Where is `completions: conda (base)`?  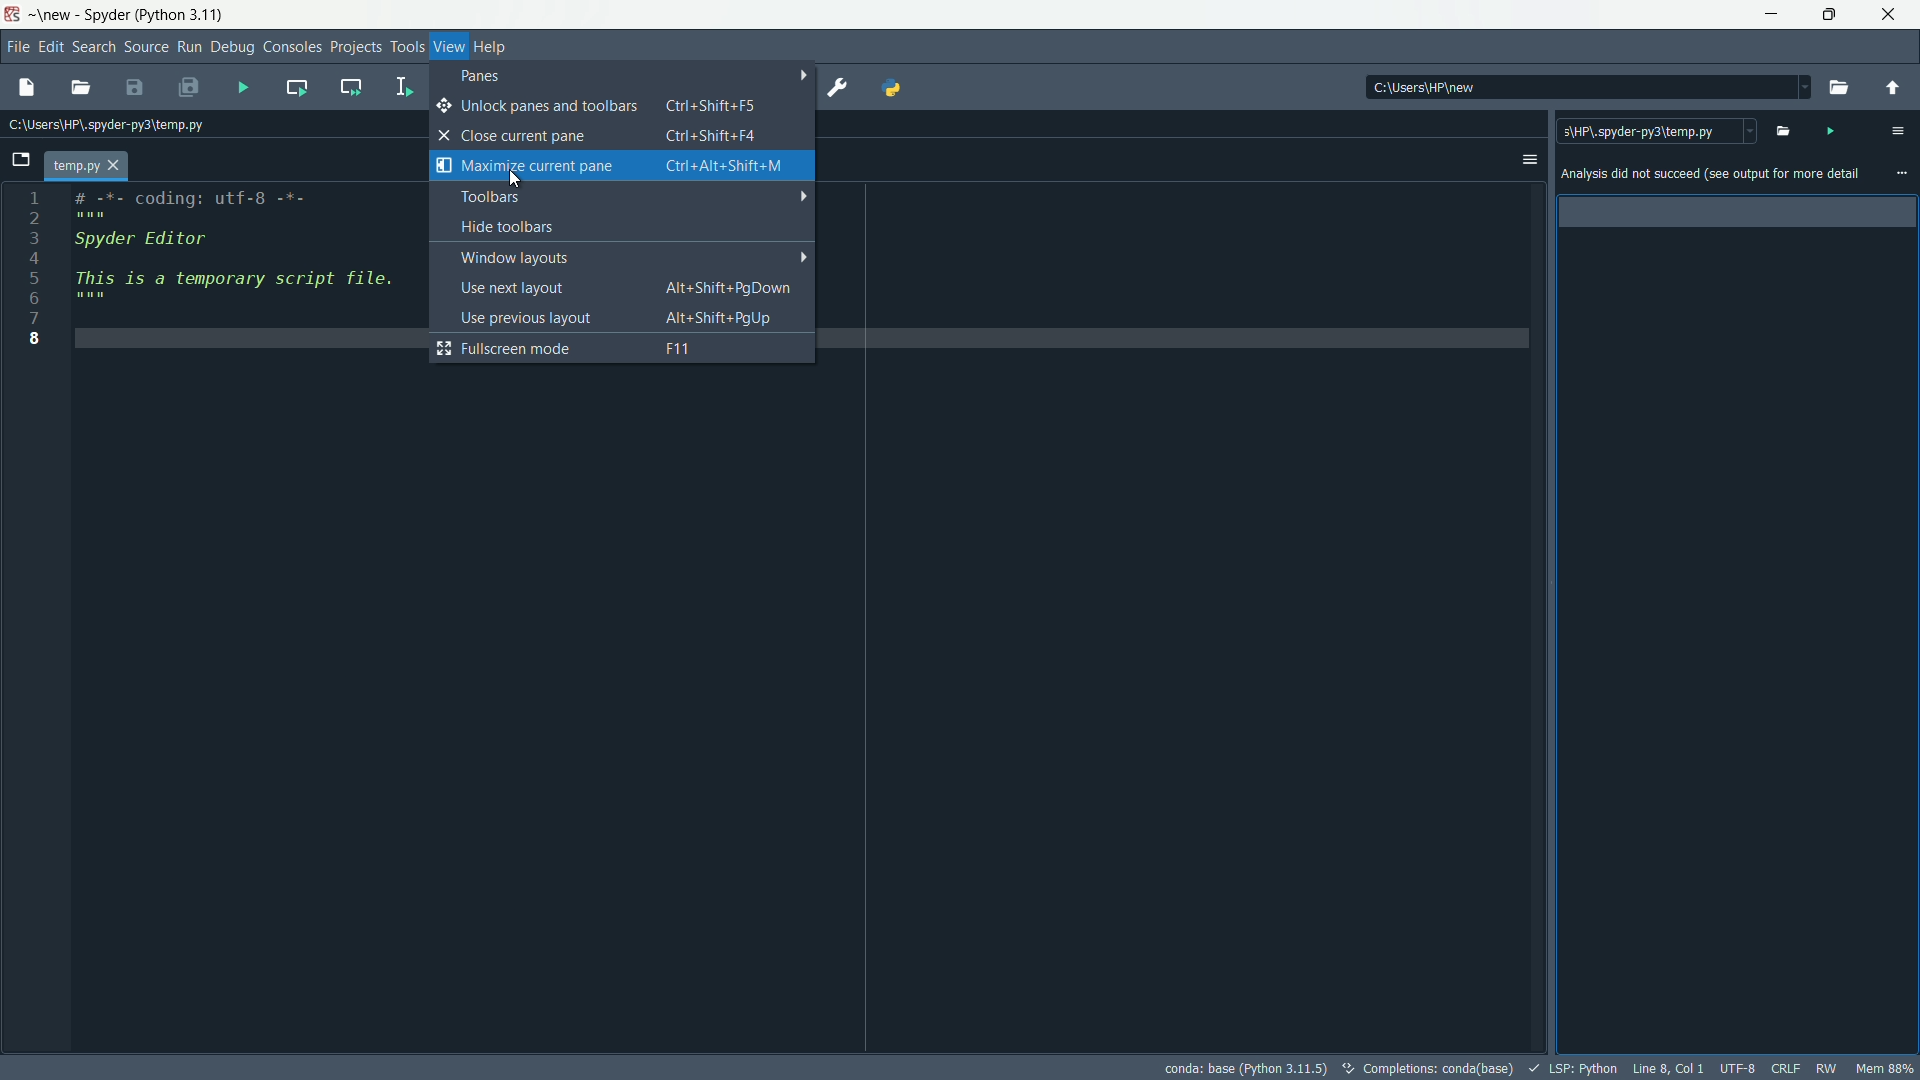
completions: conda (base) is located at coordinates (1424, 1068).